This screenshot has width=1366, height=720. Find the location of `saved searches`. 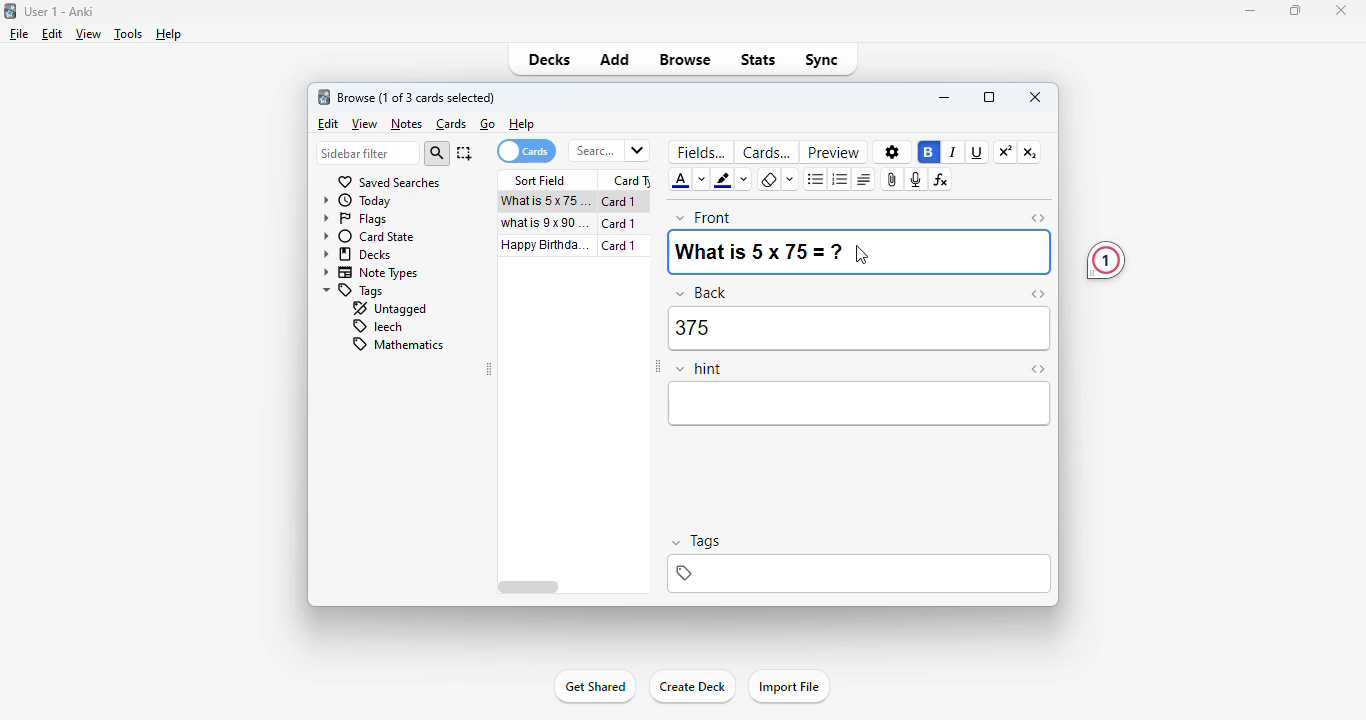

saved searches is located at coordinates (390, 182).